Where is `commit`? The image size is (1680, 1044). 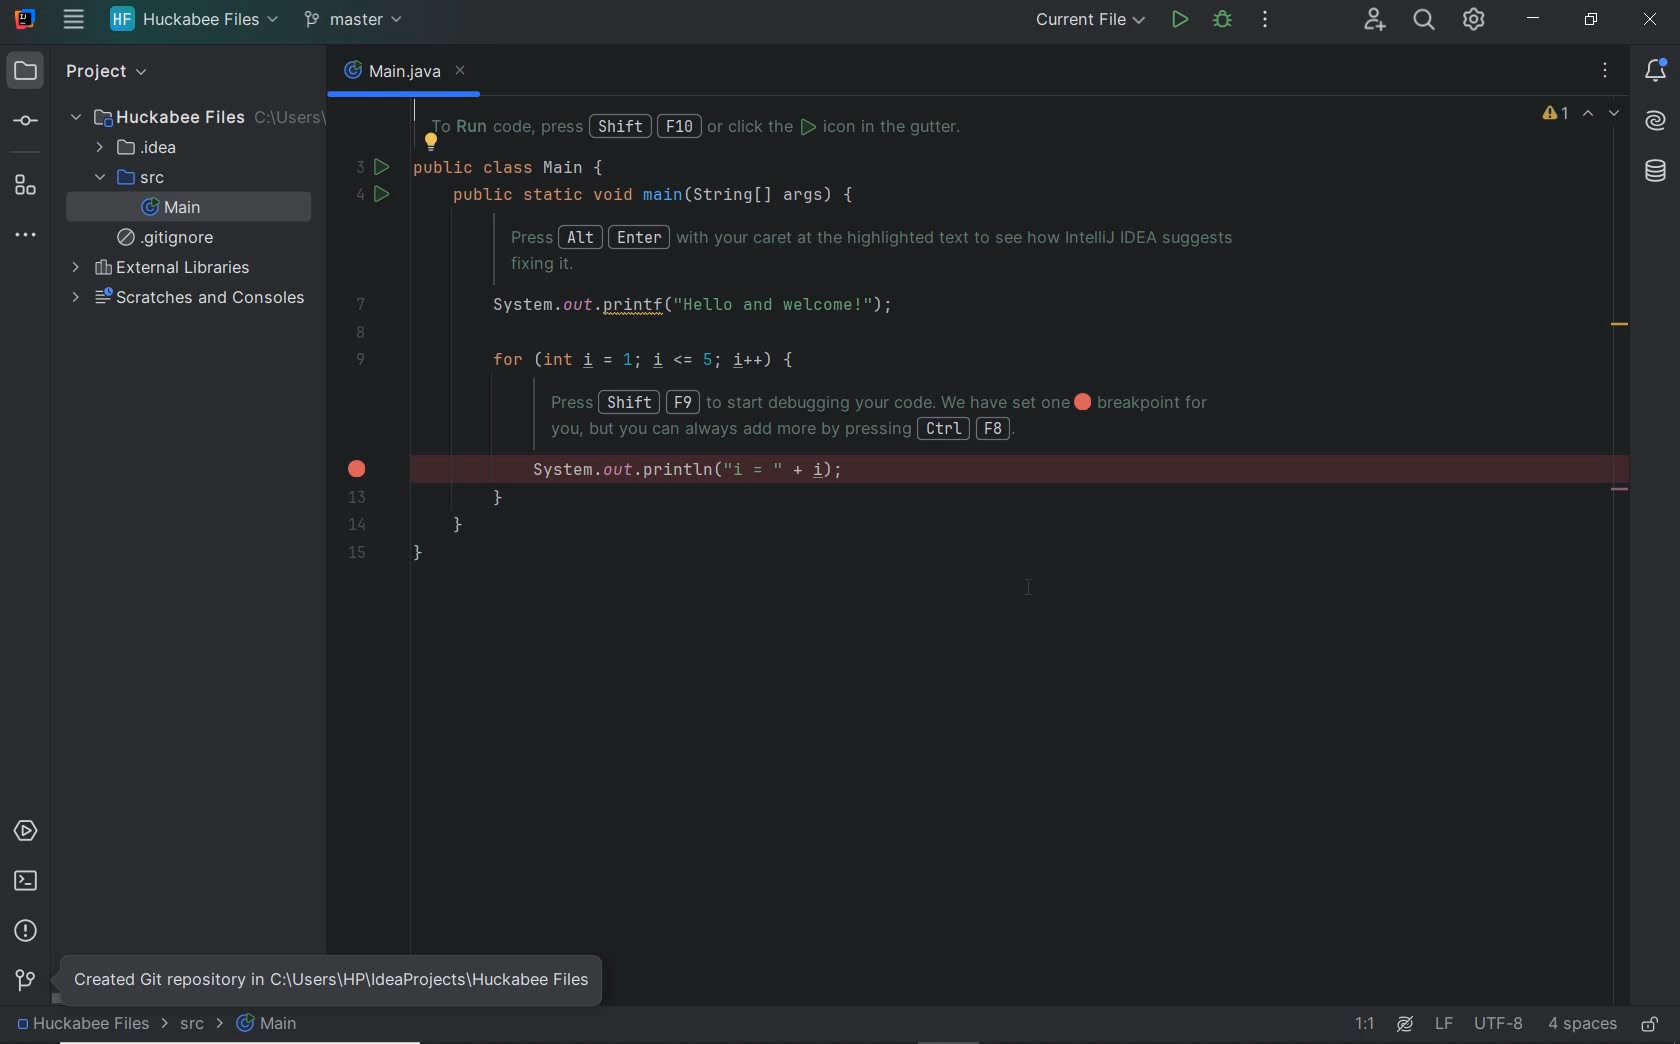 commit is located at coordinates (24, 122).